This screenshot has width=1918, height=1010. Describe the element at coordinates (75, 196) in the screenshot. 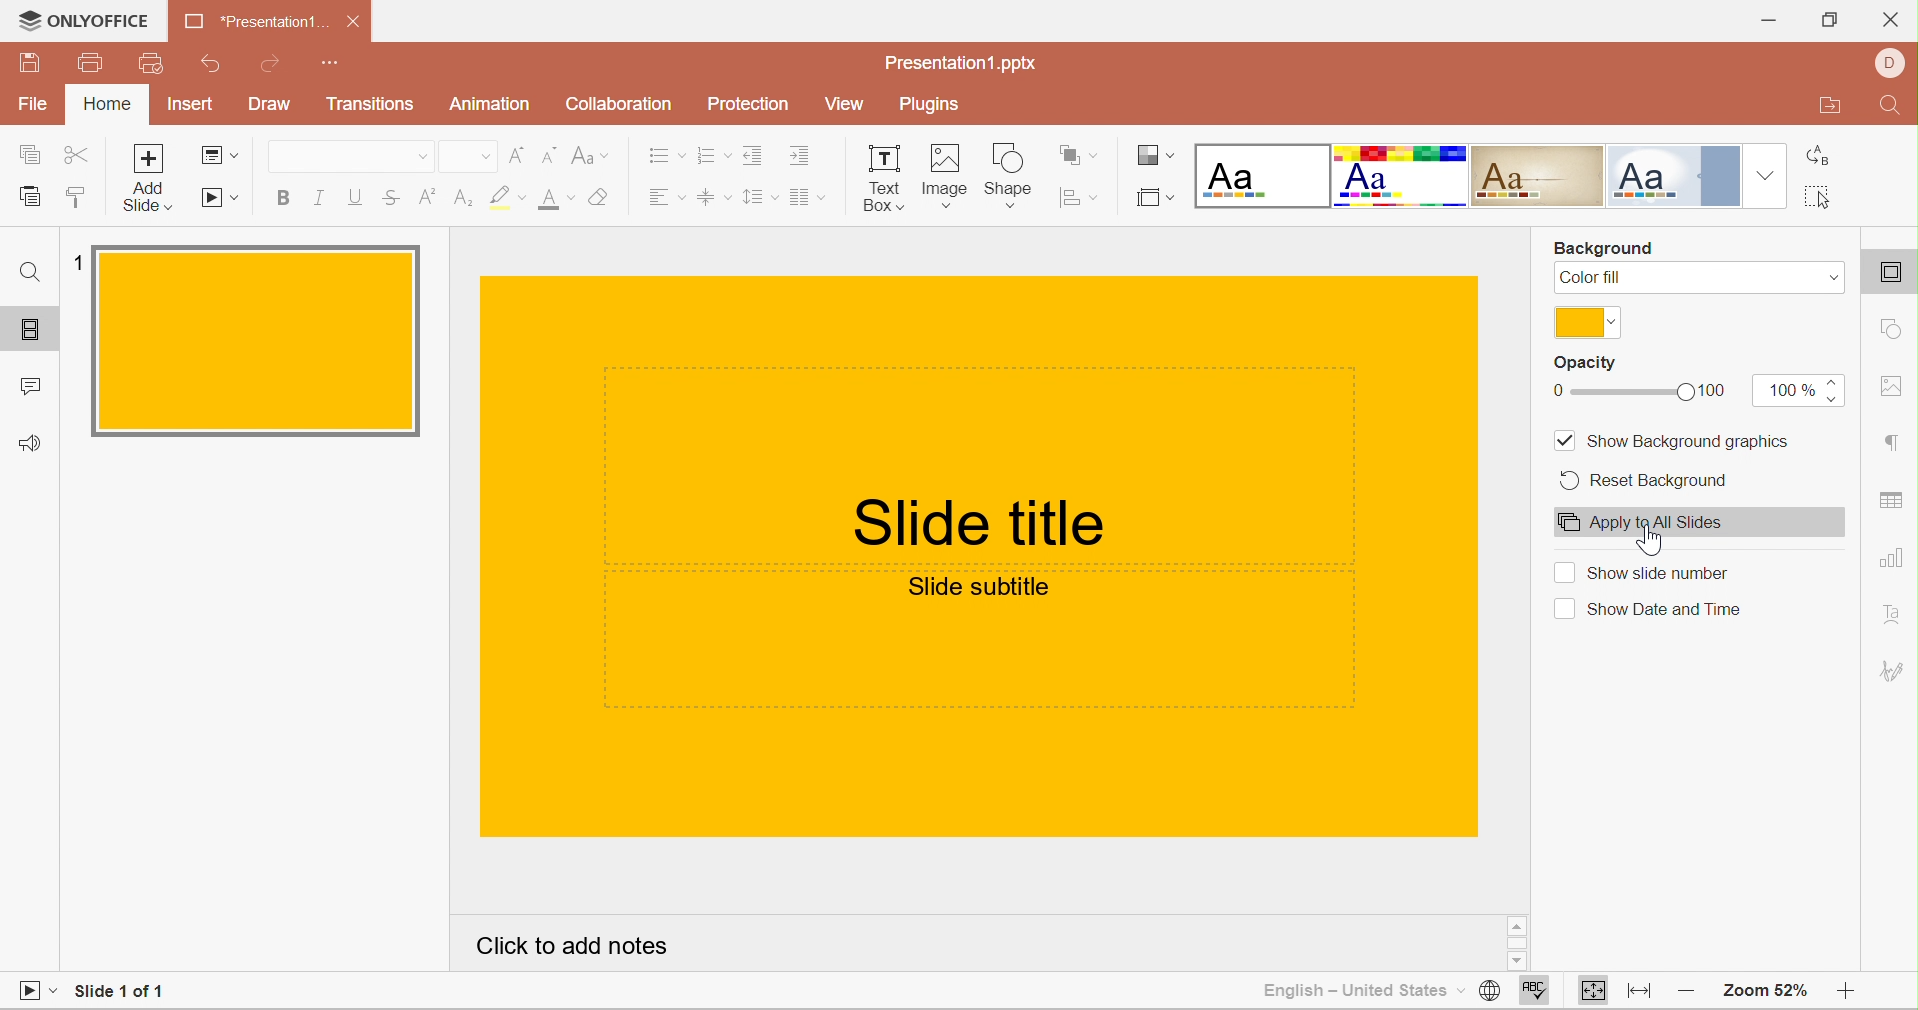

I see `Copy style` at that location.